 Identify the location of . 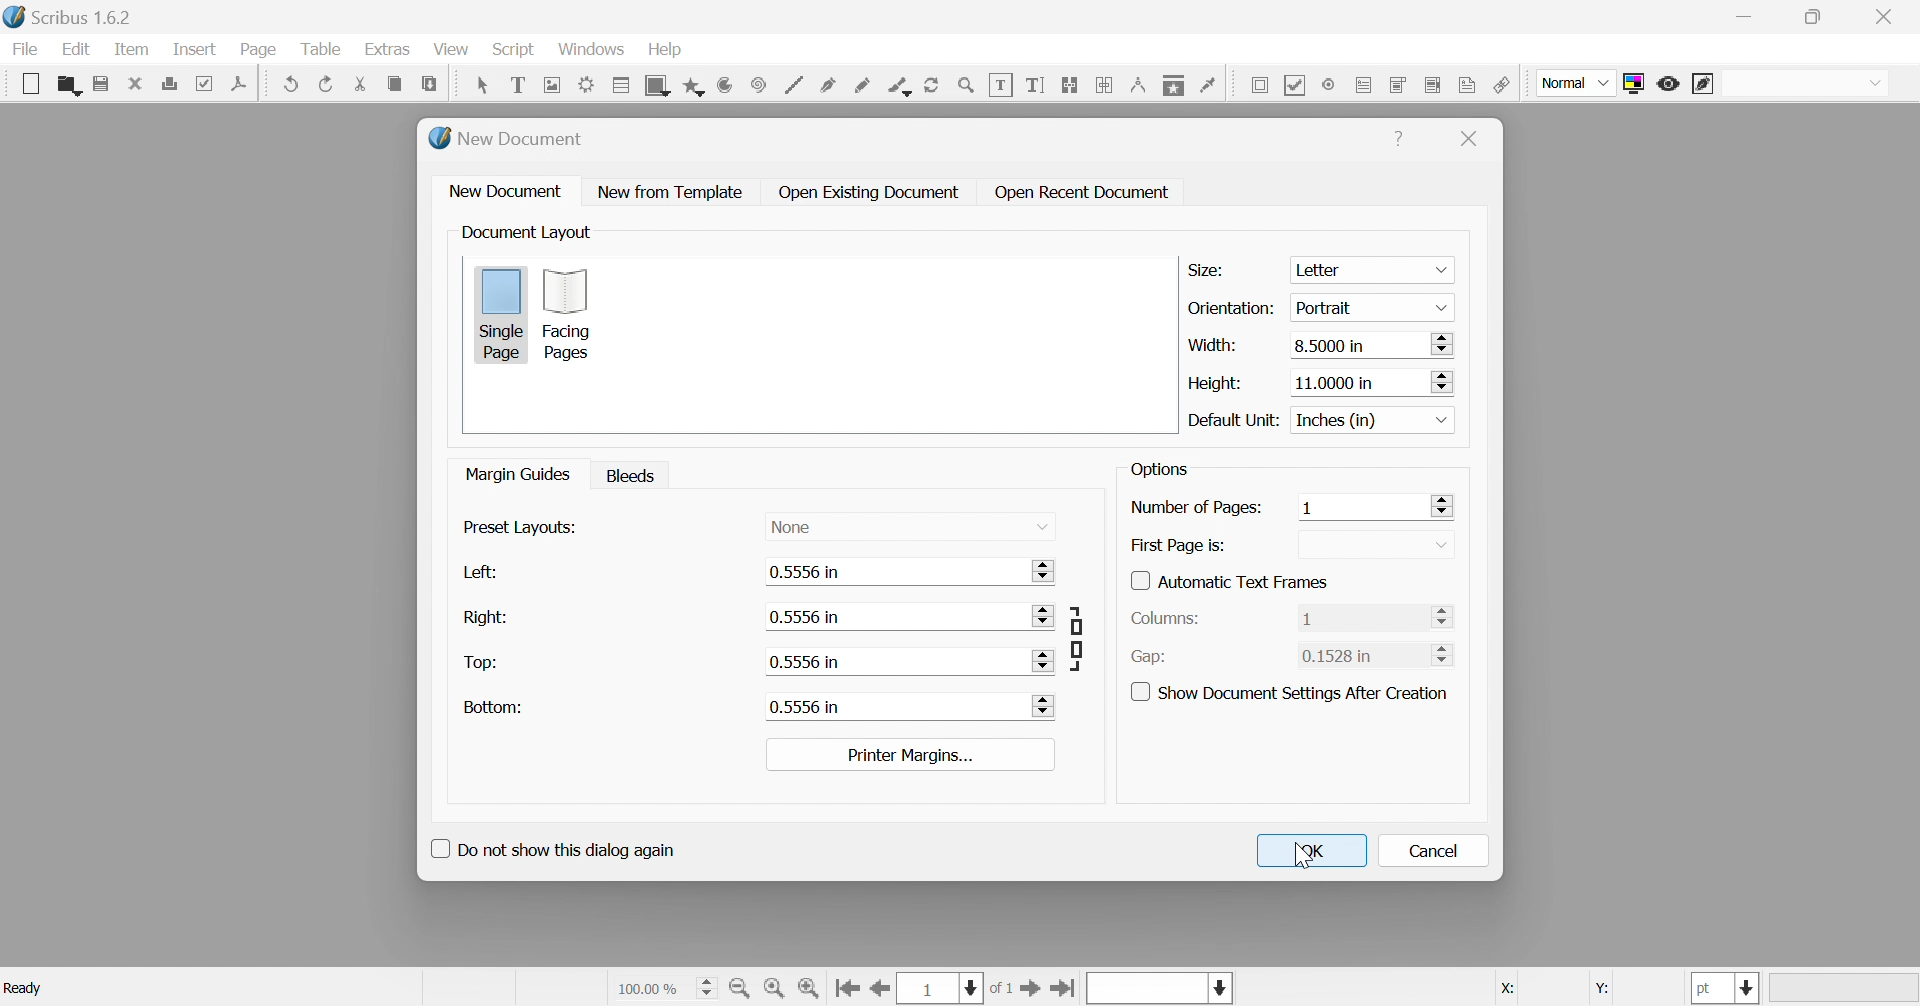
(1395, 134).